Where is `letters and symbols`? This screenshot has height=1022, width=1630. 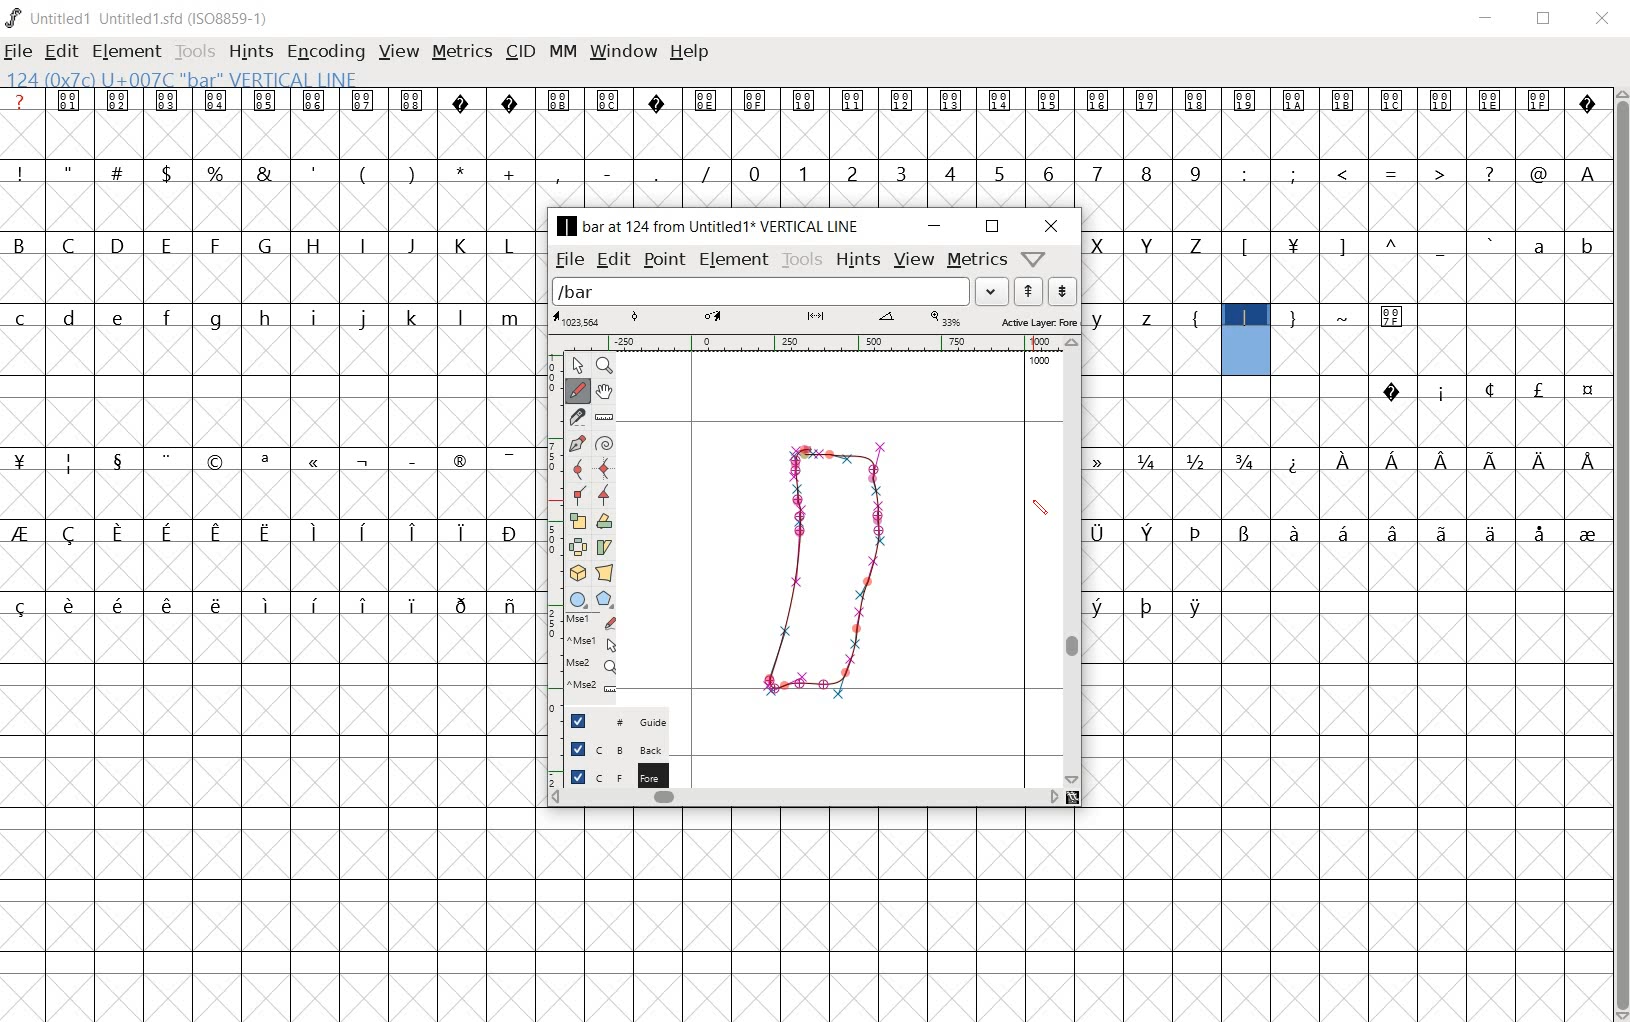 letters and symbols is located at coordinates (267, 318).